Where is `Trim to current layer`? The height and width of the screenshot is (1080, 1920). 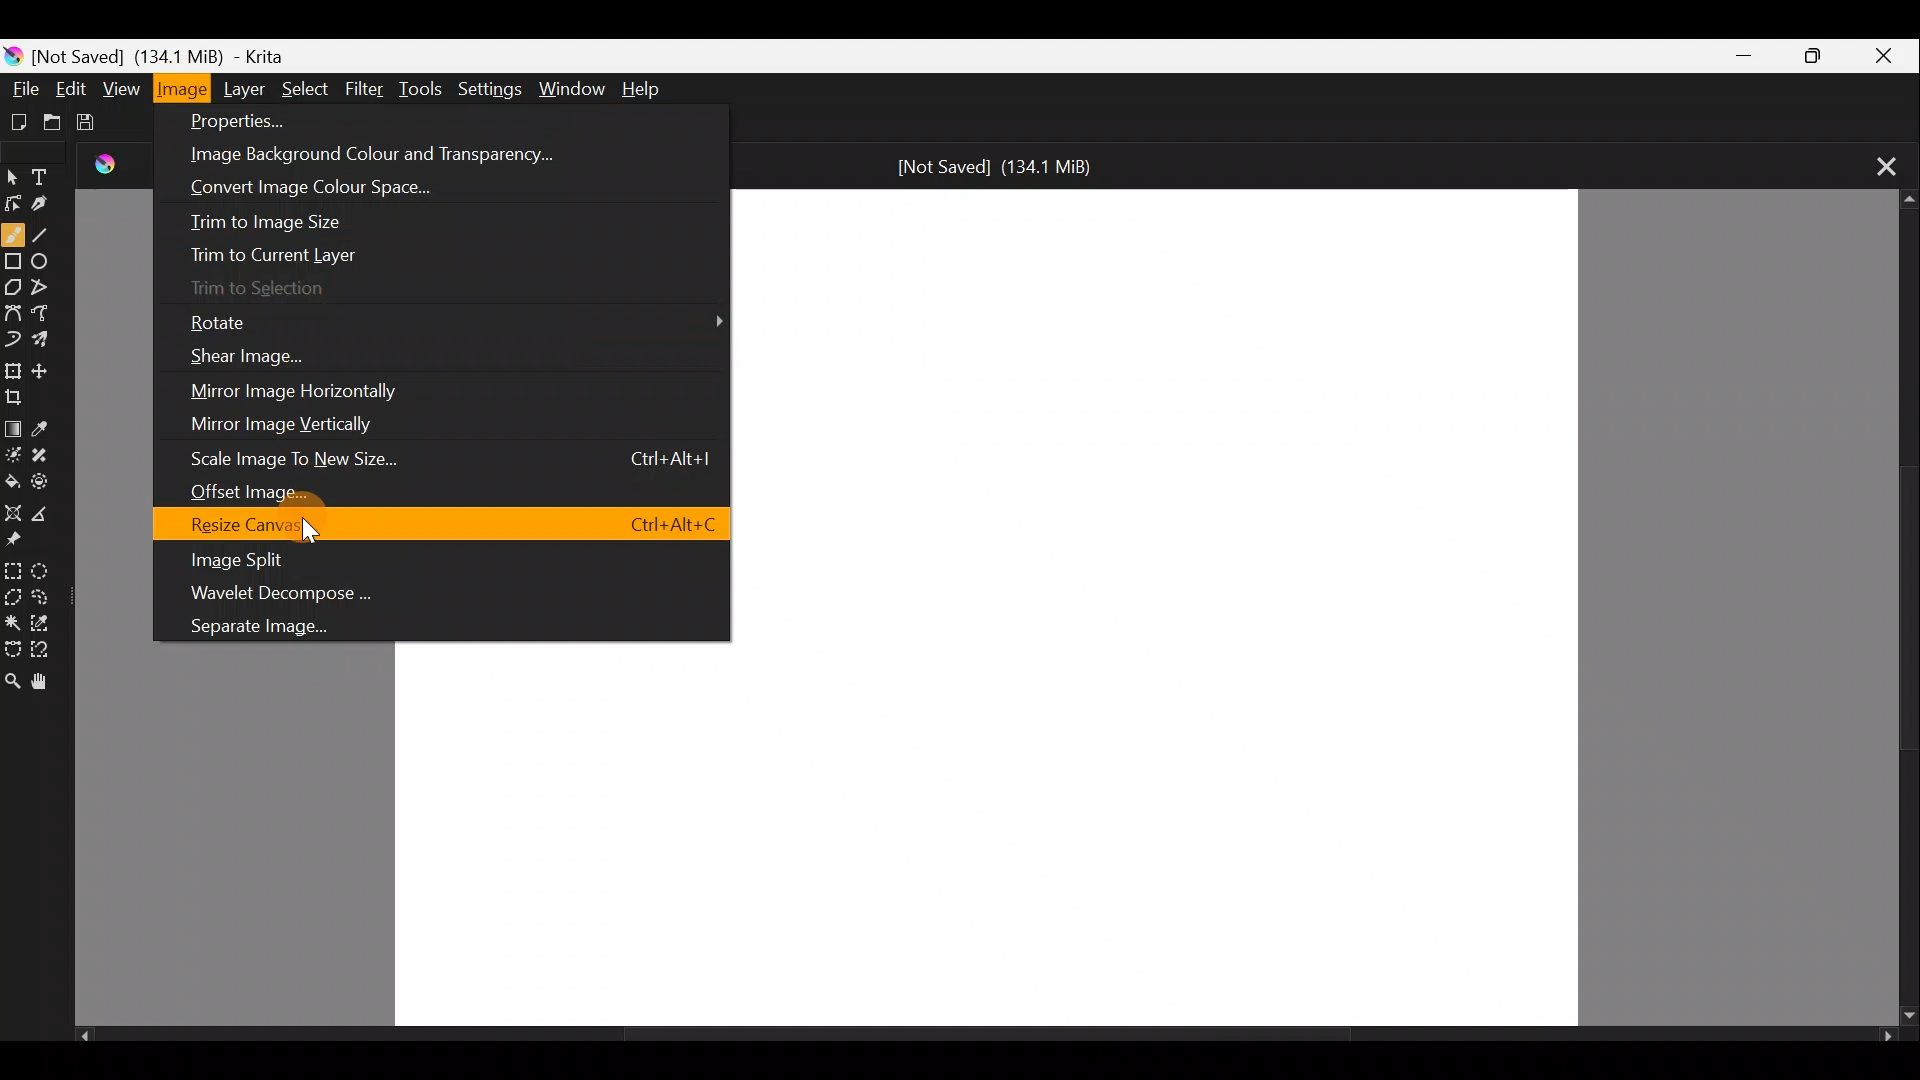
Trim to current layer is located at coordinates (272, 251).